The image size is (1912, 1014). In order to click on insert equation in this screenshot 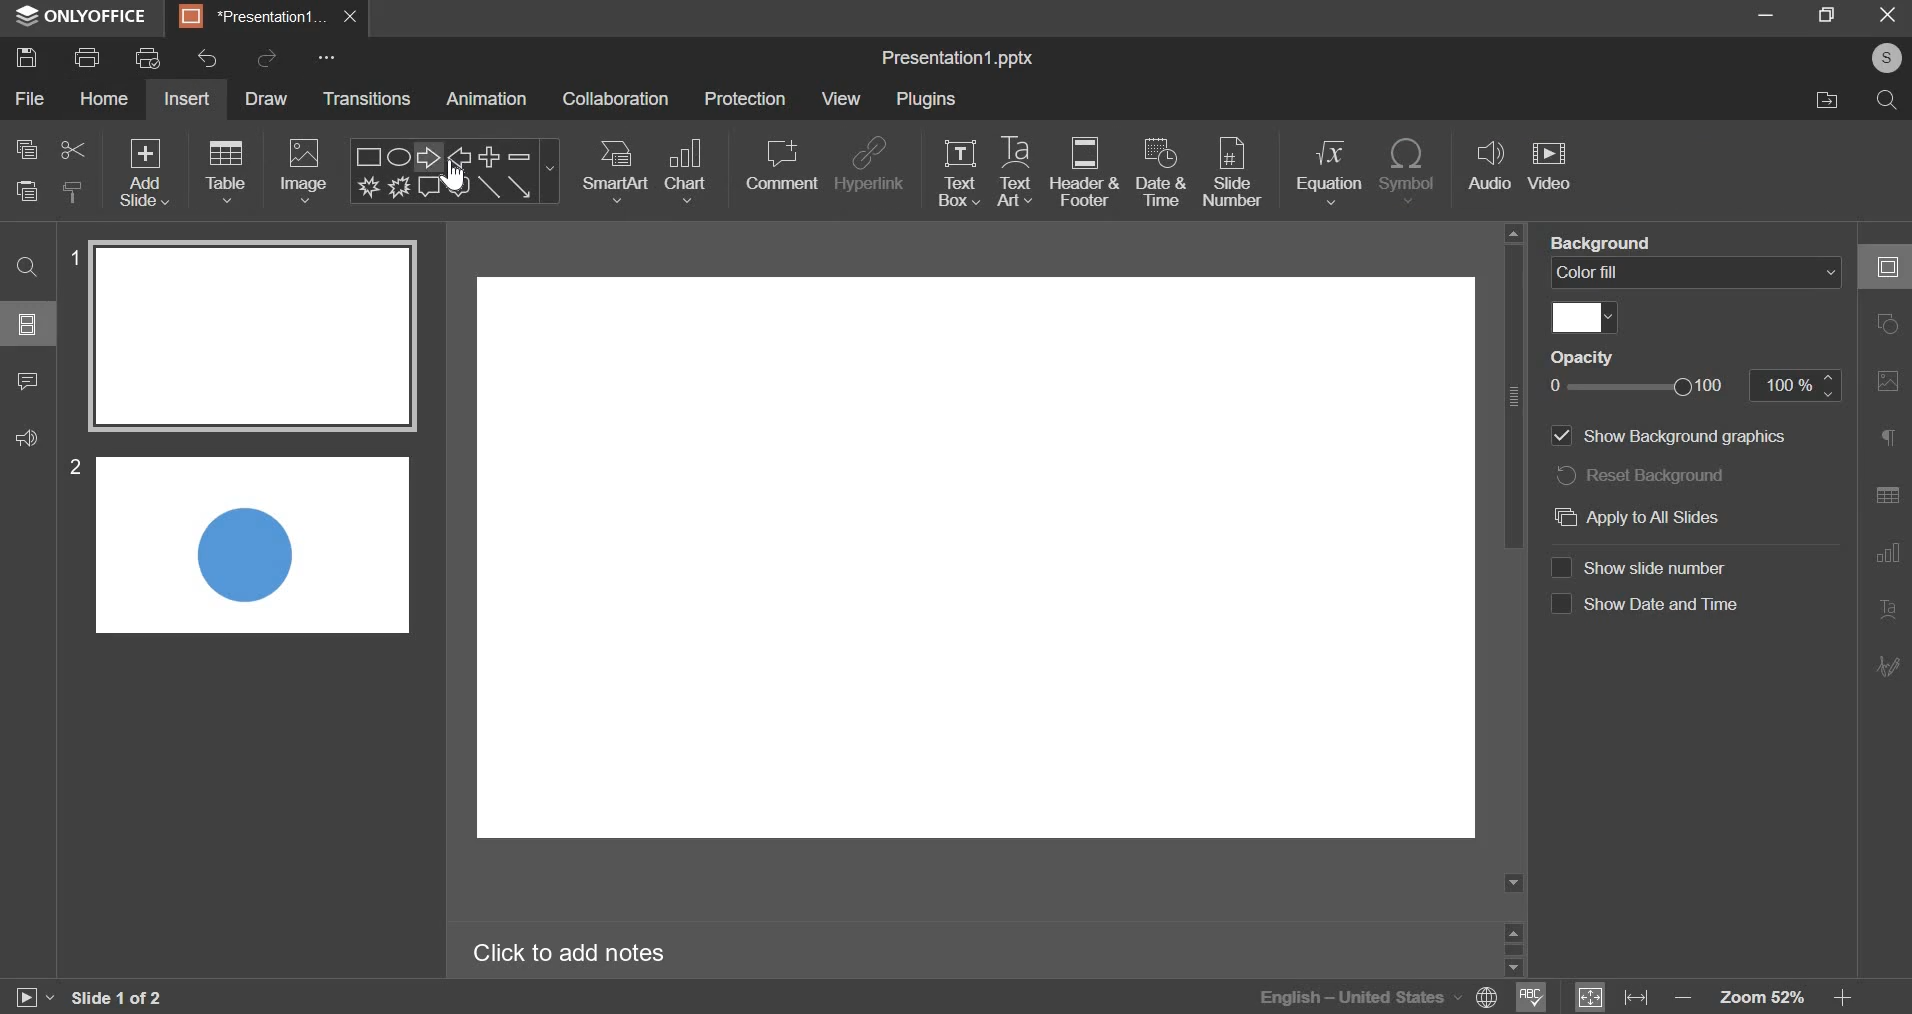, I will do `click(1330, 172)`.